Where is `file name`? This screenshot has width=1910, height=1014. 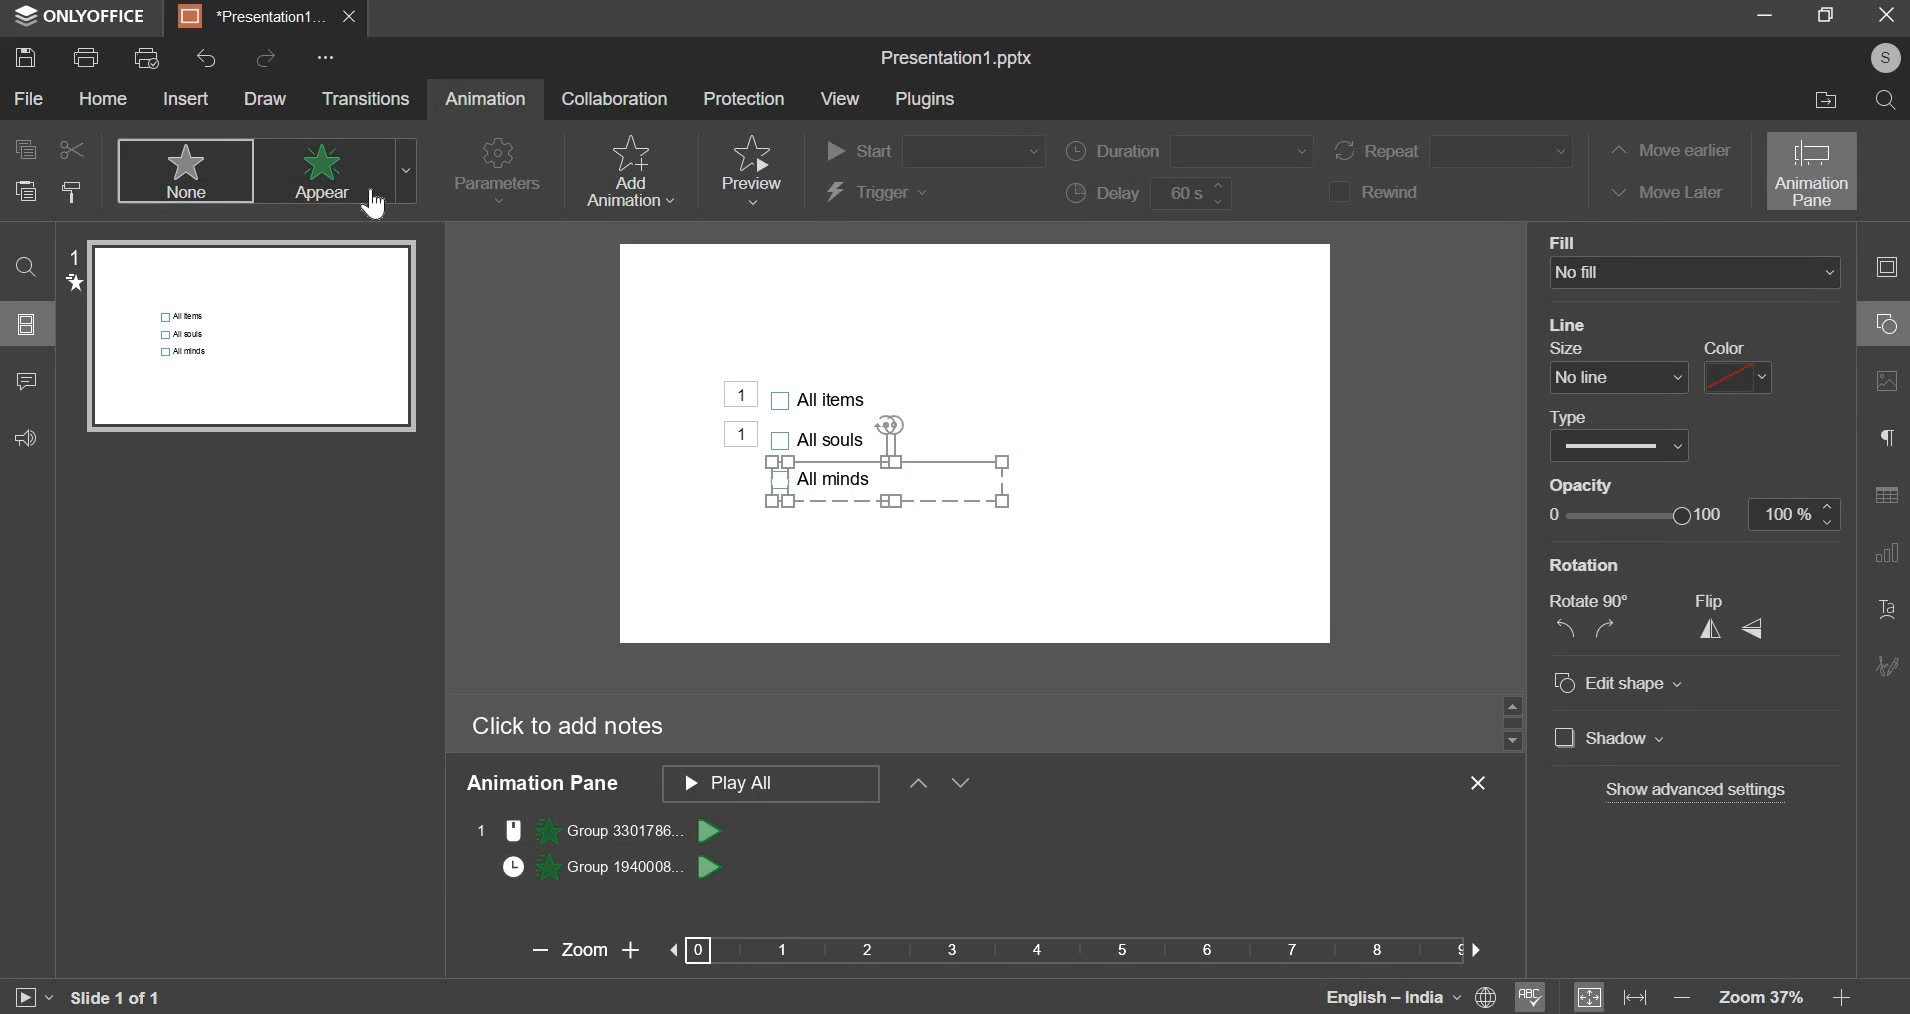 file name is located at coordinates (957, 59).